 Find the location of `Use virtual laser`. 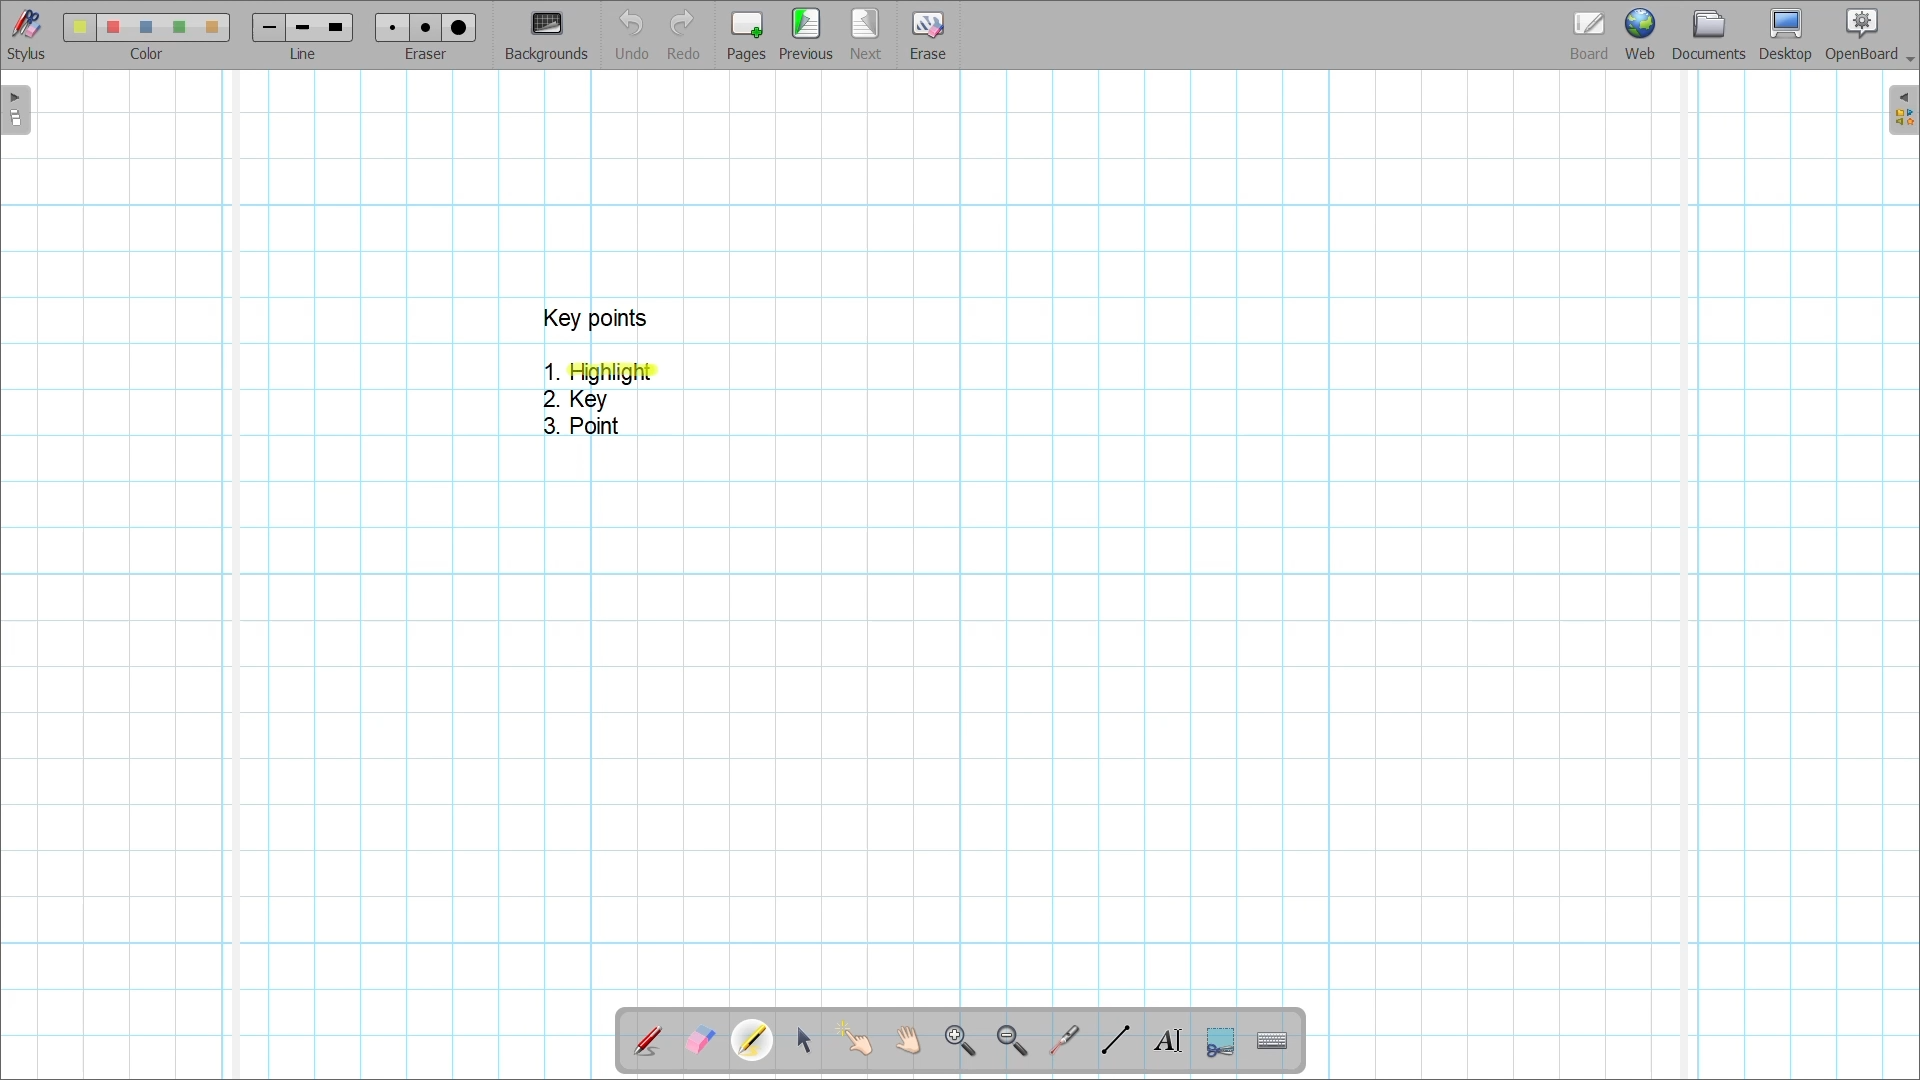

Use virtual laser is located at coordinates (1063, 1041).